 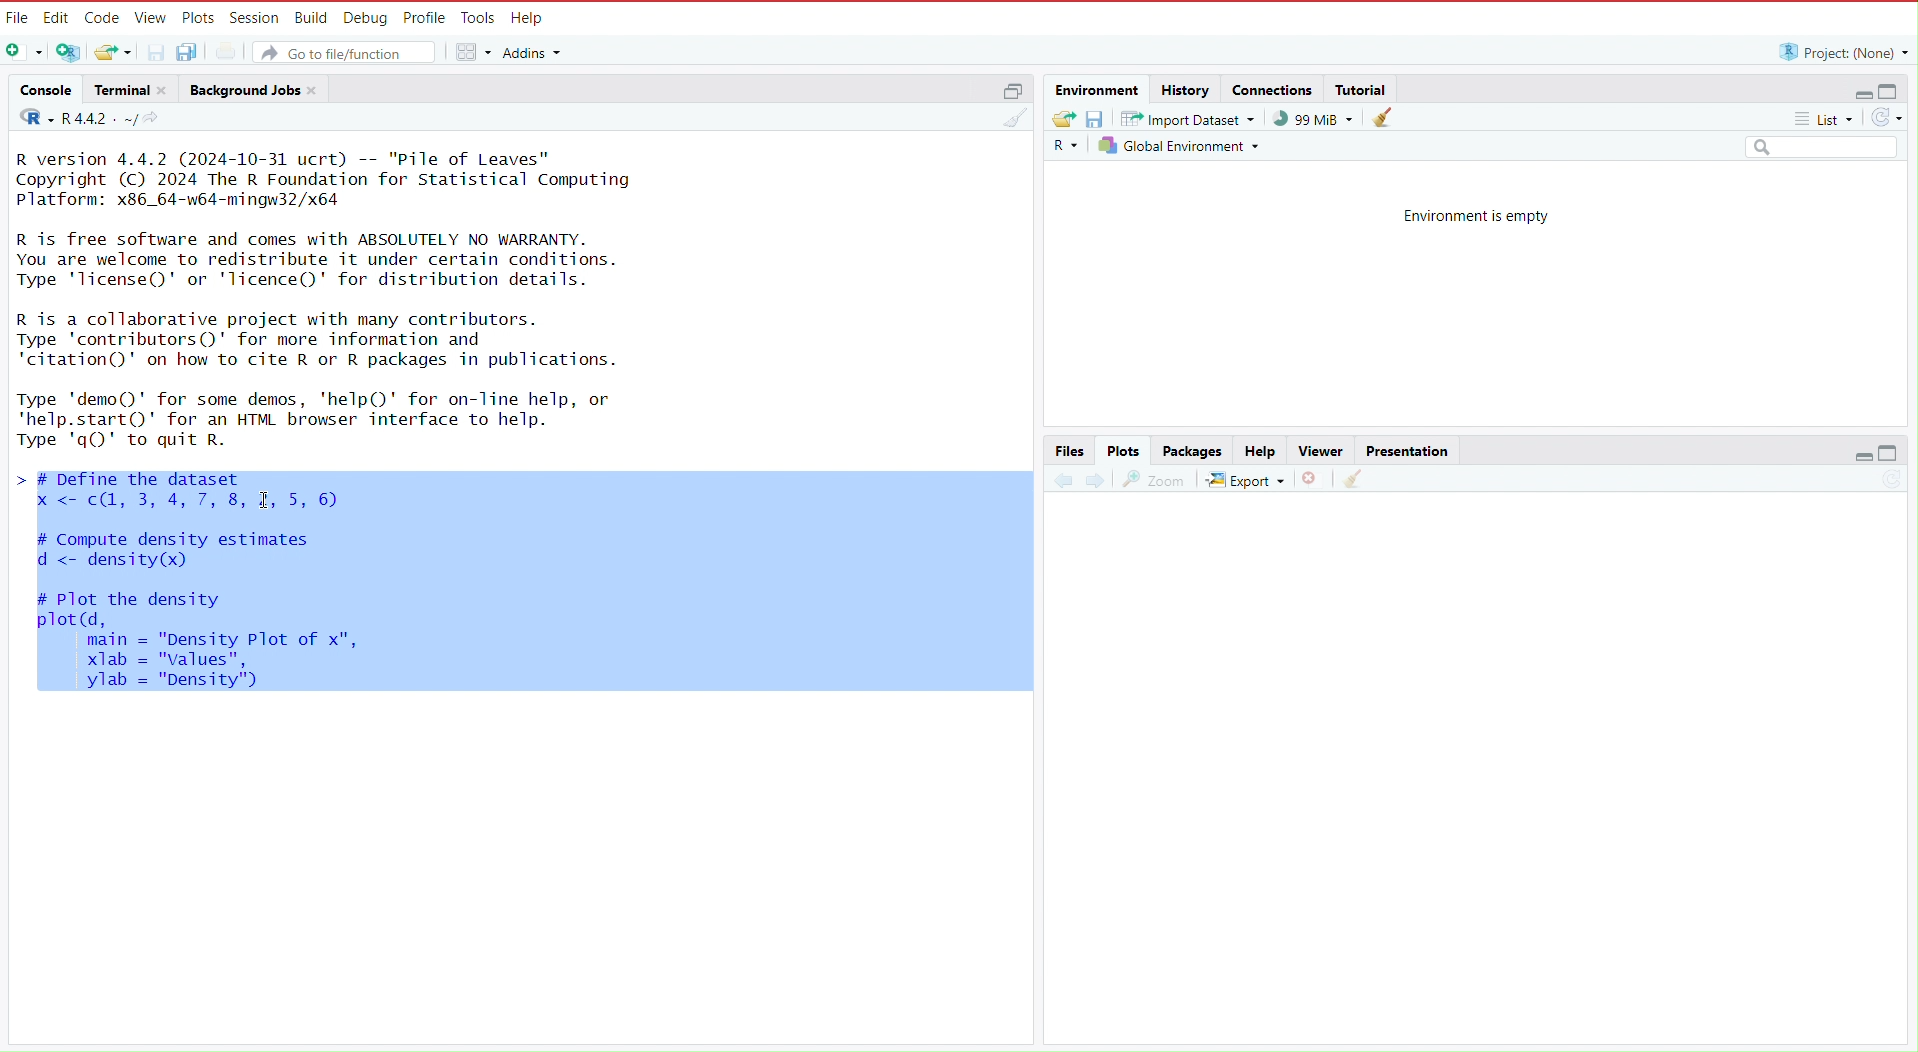 I want to click on environment is empty, so click(x=1465, y=214).